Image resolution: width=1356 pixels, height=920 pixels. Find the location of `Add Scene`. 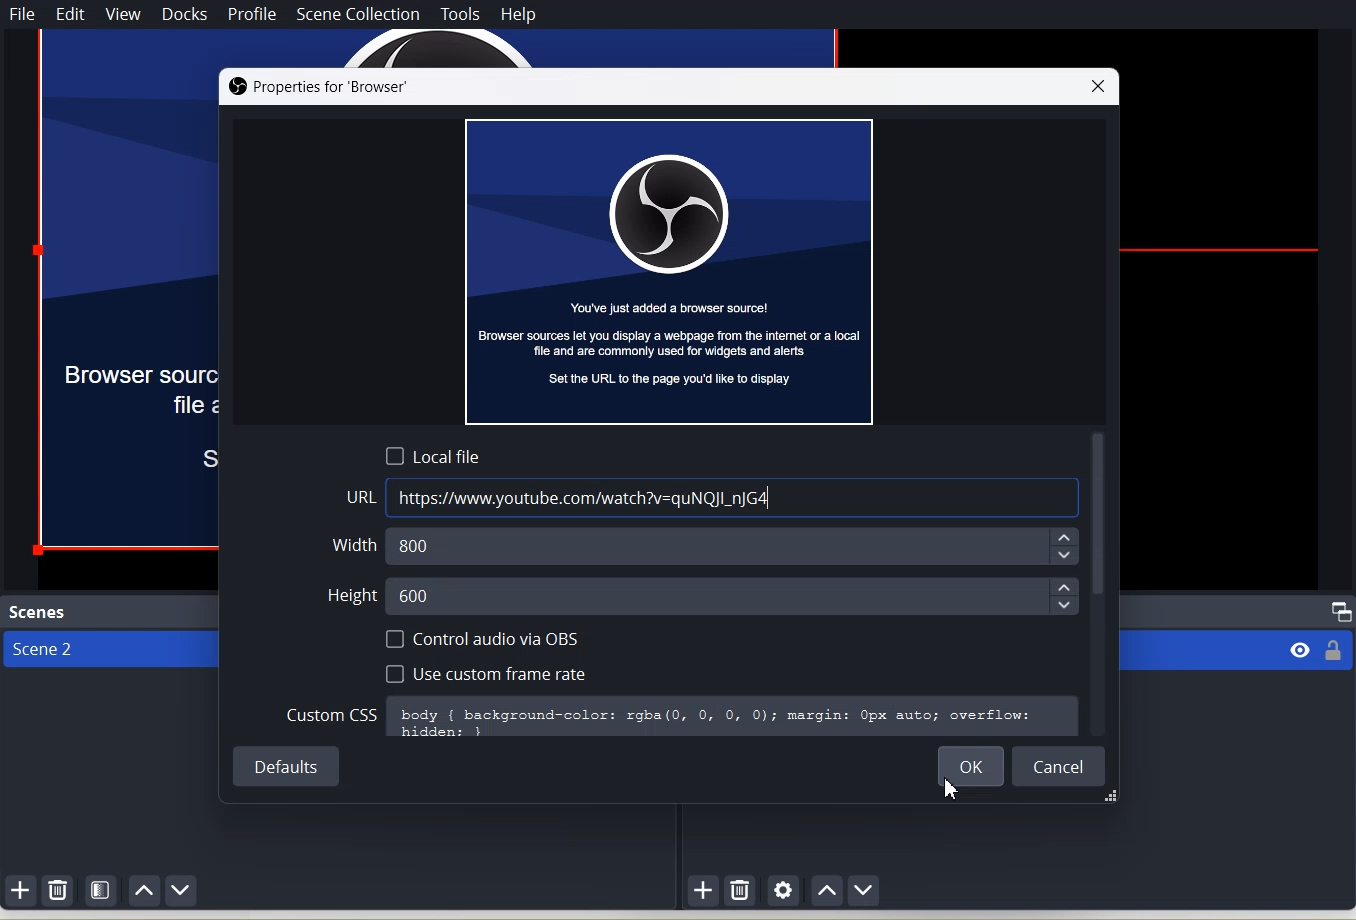

Add Scene is located at coordinates (20, 889).